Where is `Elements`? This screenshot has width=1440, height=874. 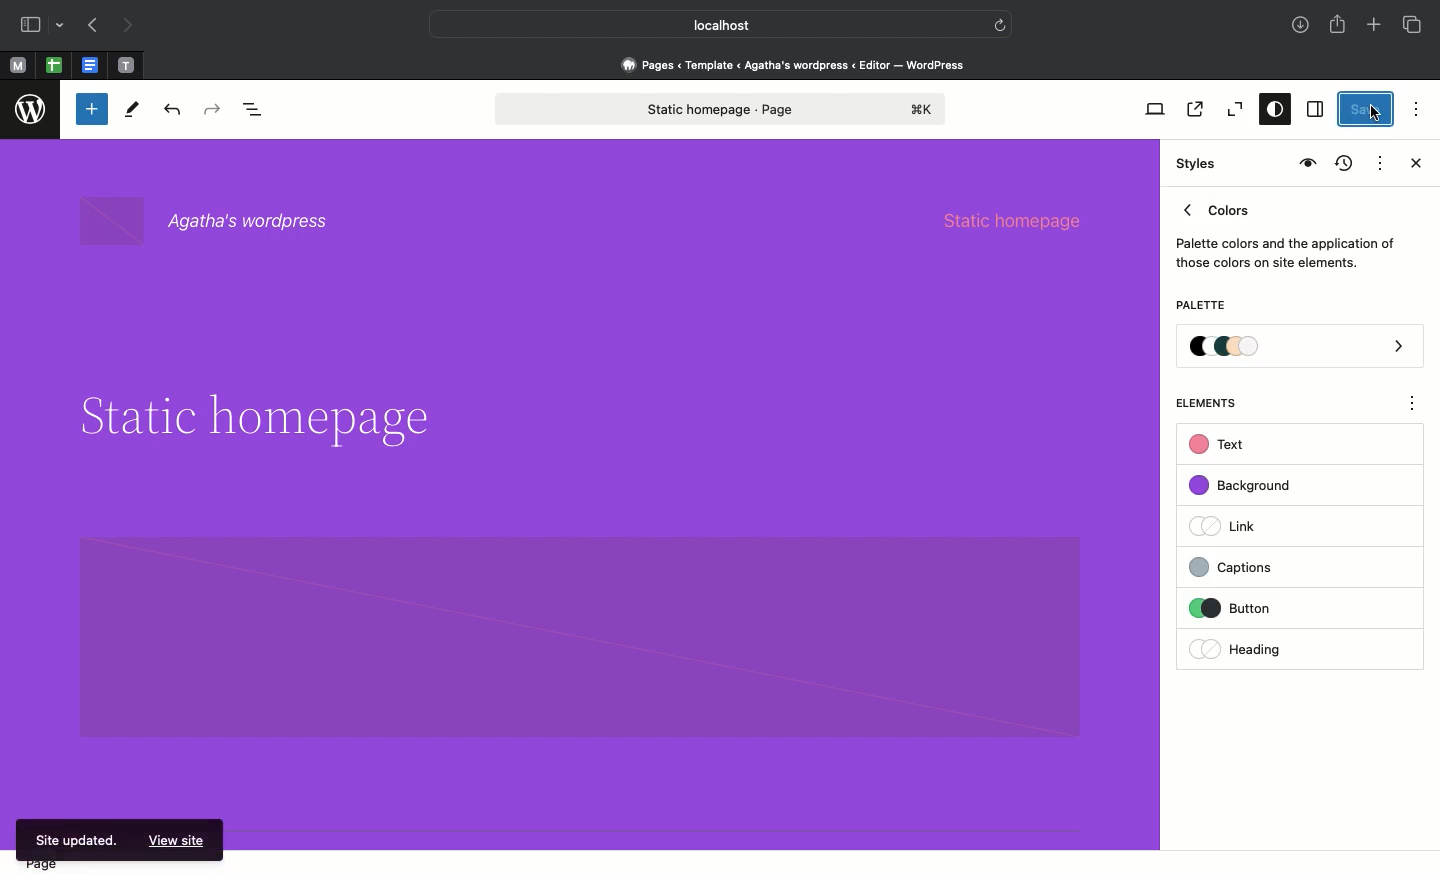 Elements is located at coordinates (1217, 403).